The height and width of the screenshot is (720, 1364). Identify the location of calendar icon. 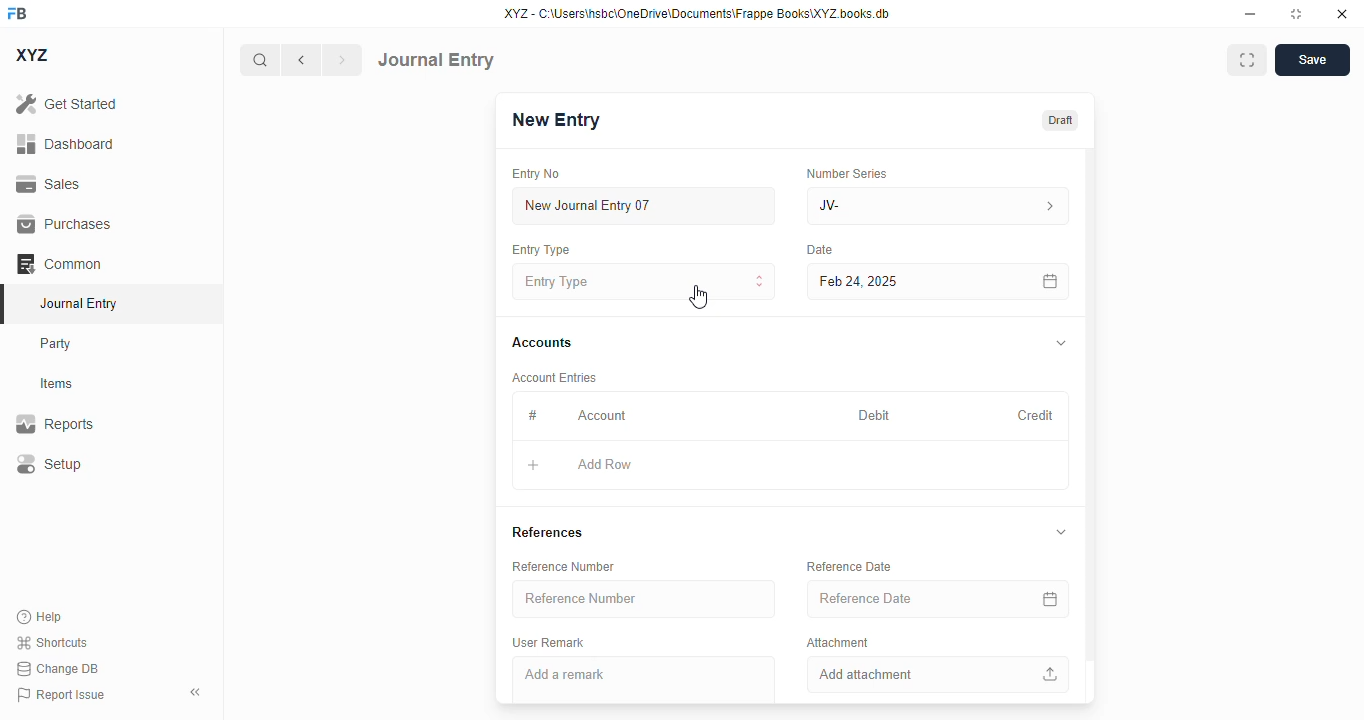
(1049, 599).